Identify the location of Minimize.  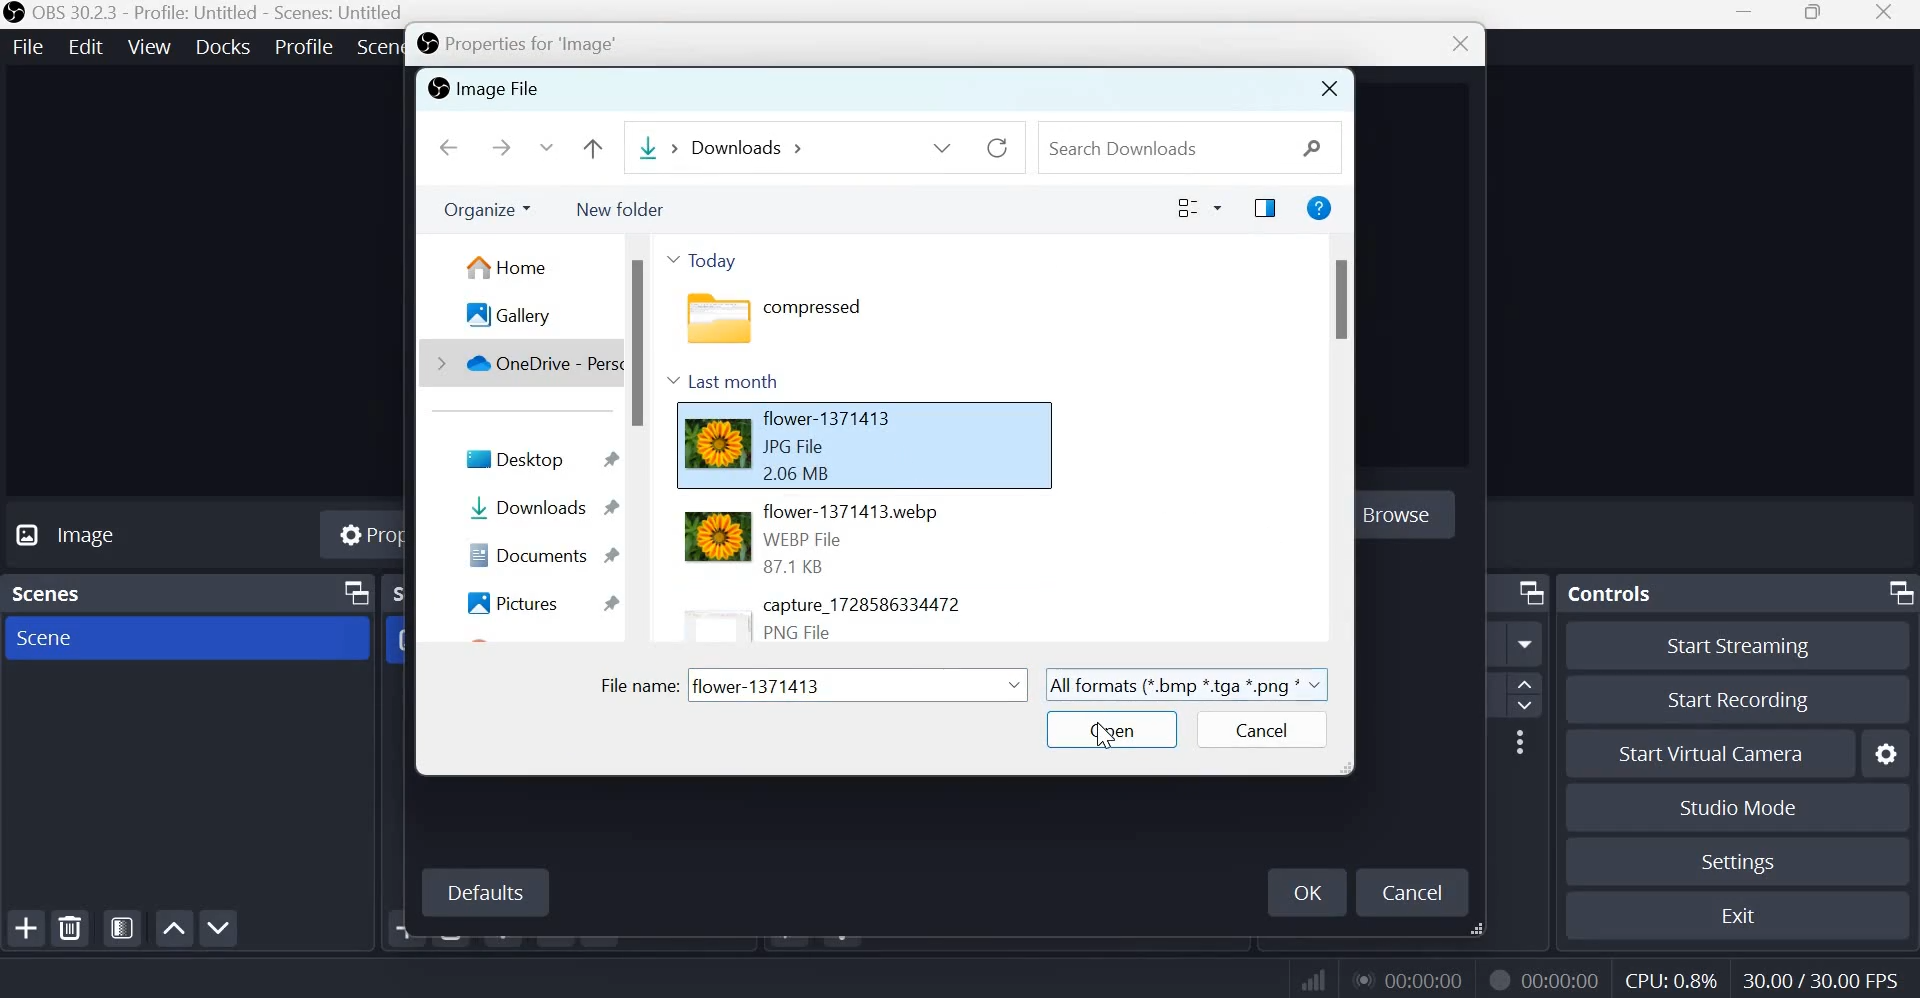
(1747, 14).